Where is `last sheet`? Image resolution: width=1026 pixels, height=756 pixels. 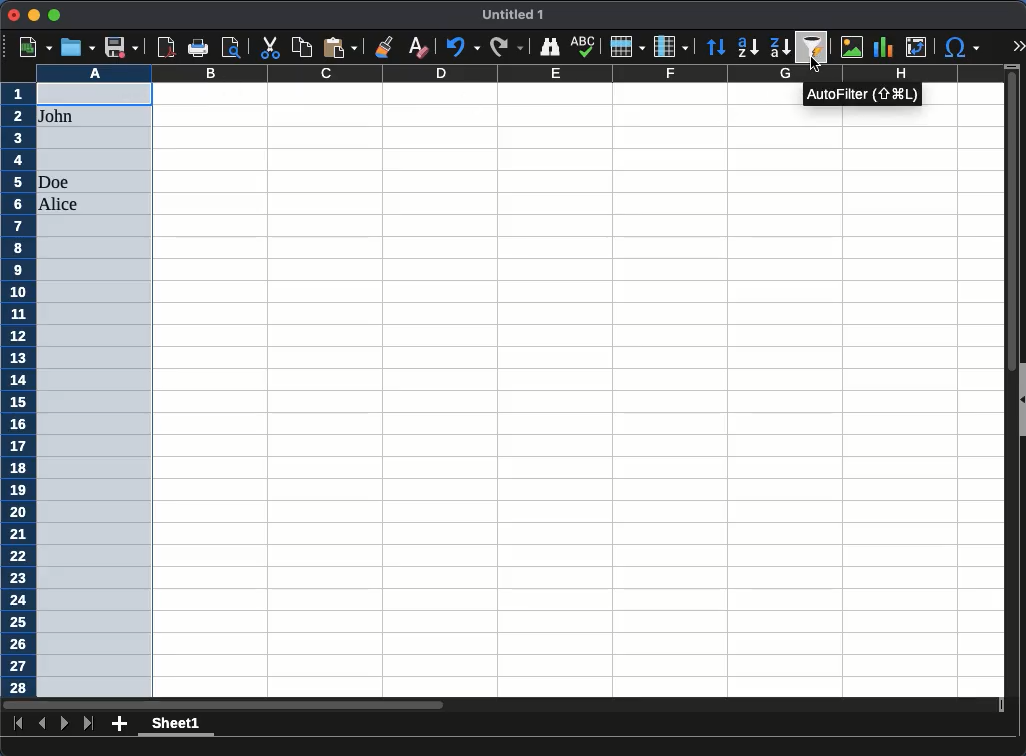 last sheet is located at coordinates (90, 724).